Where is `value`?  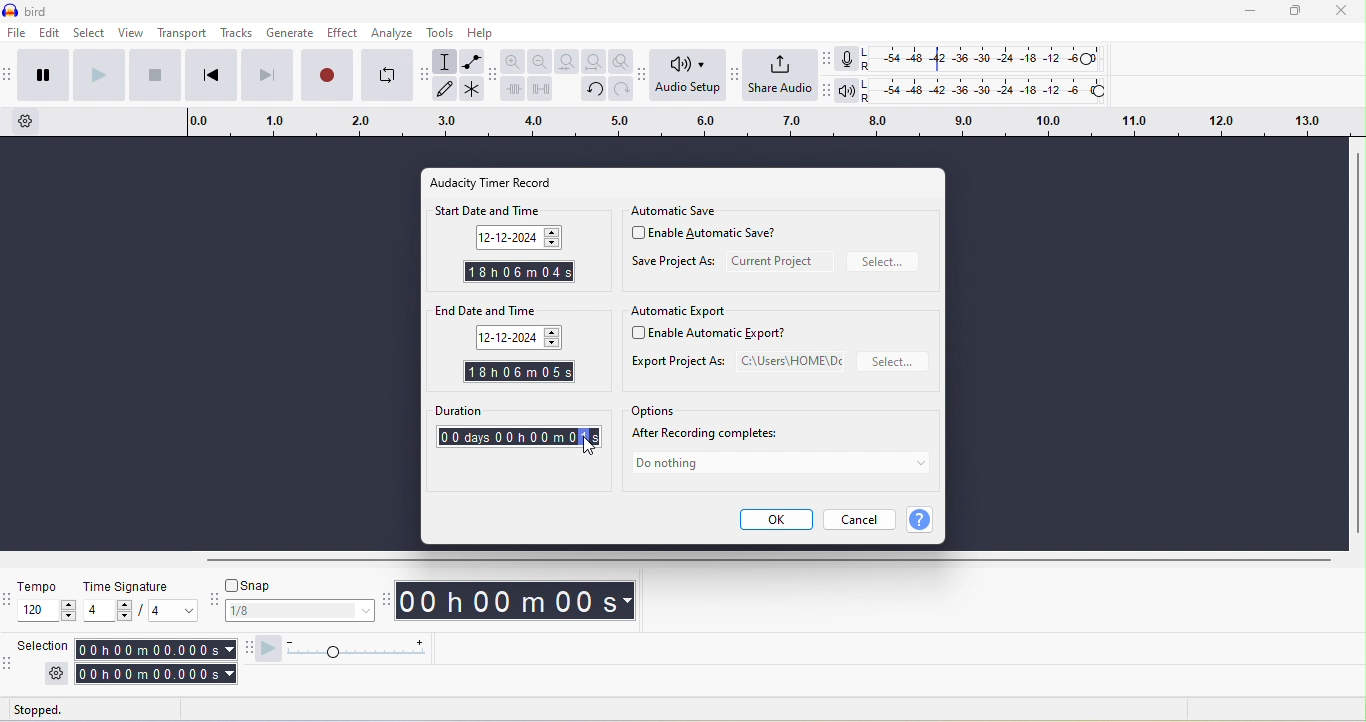
value is located at coordinates (104, 611).